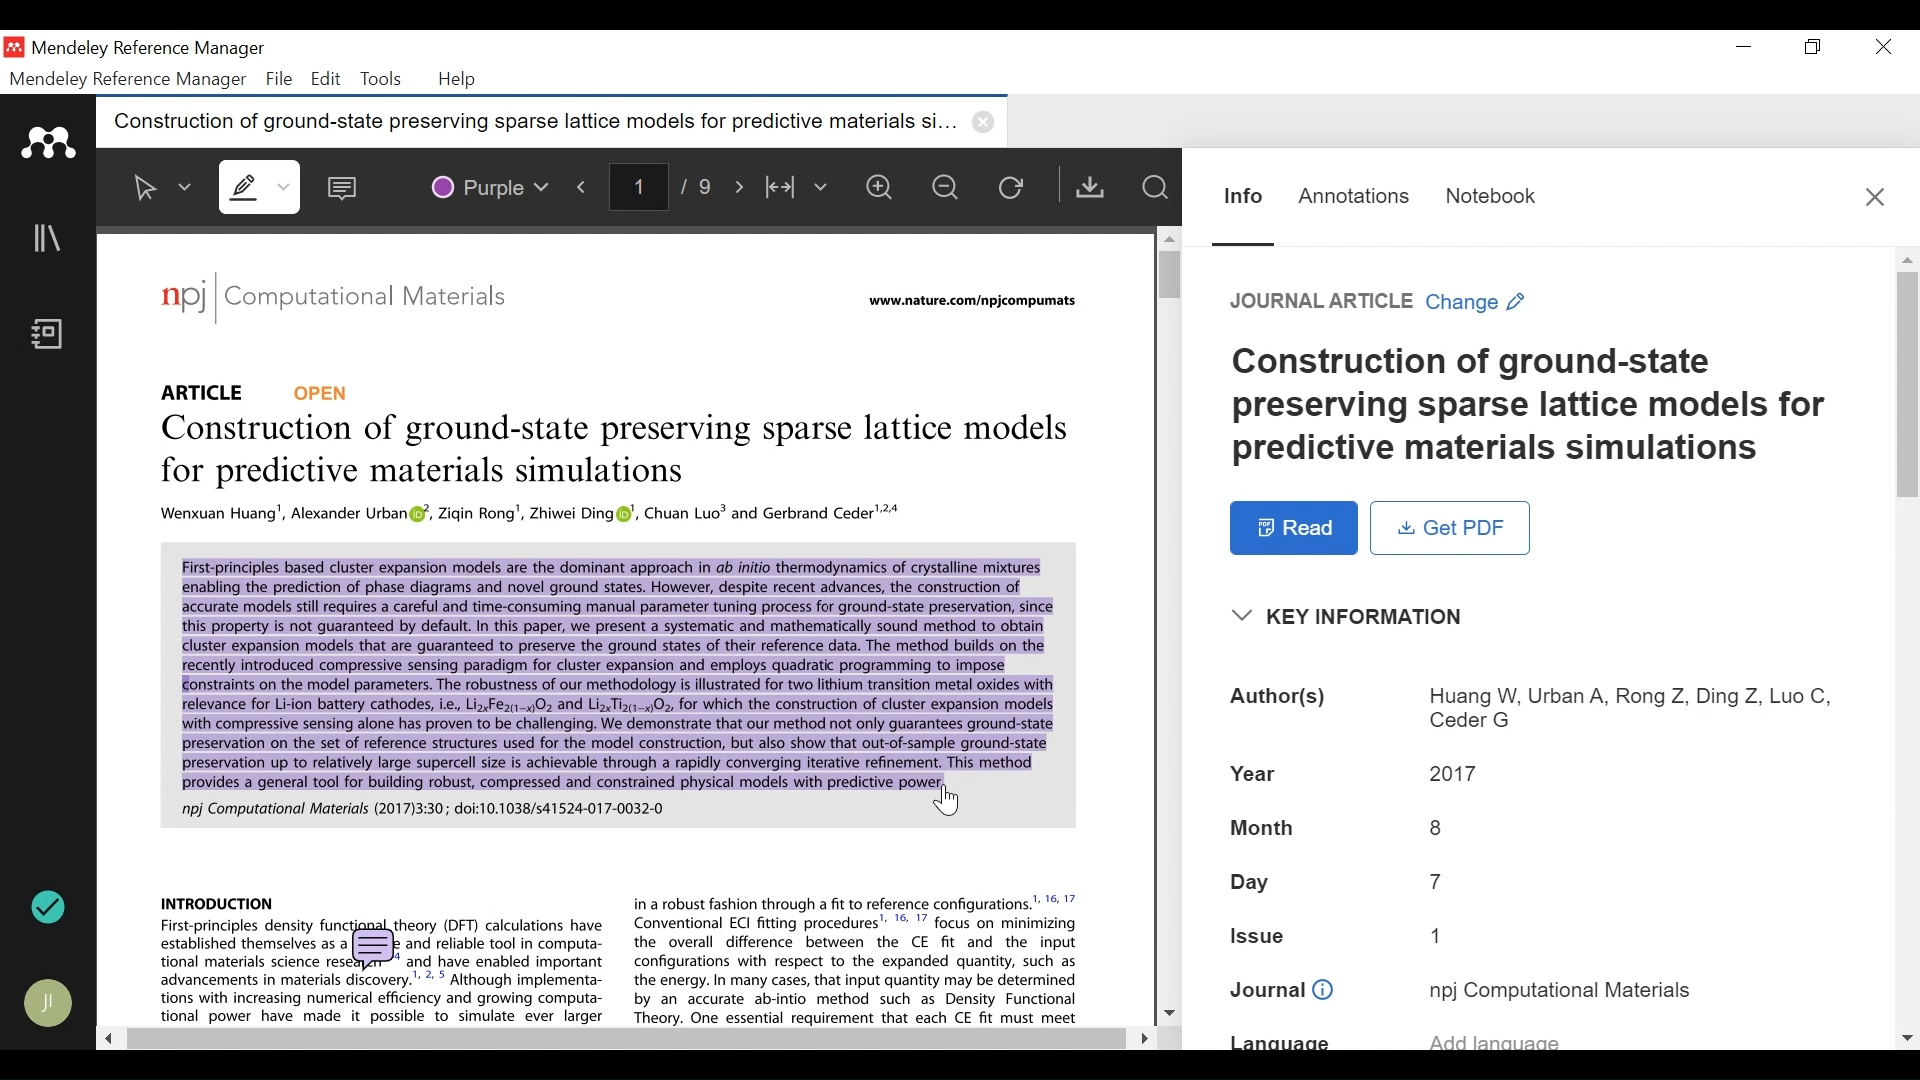 Image resolution: width=1920 pixels, height=1080 pixels. What do you see at coordinates (279, 79) in the screenshot?
I see `File` at bounding box center [279, 79].